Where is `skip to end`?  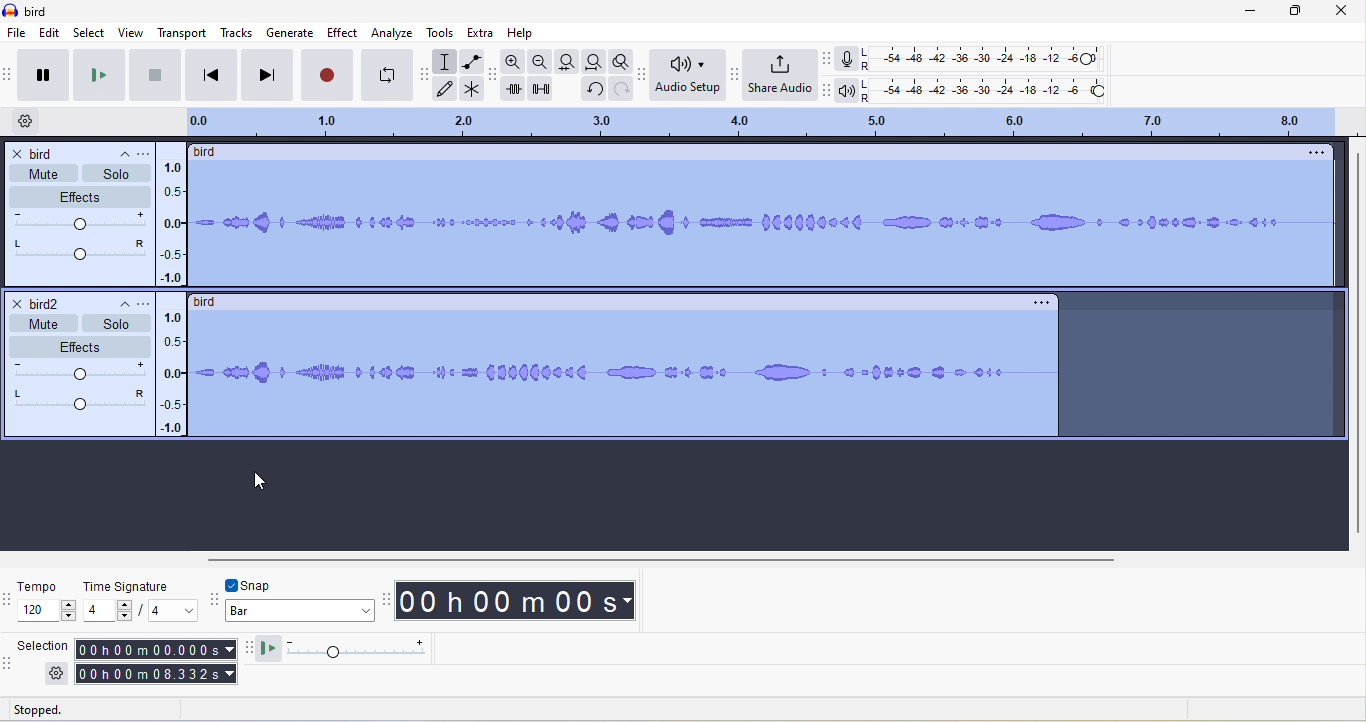
skip to end is located at coordinates (269, 76).